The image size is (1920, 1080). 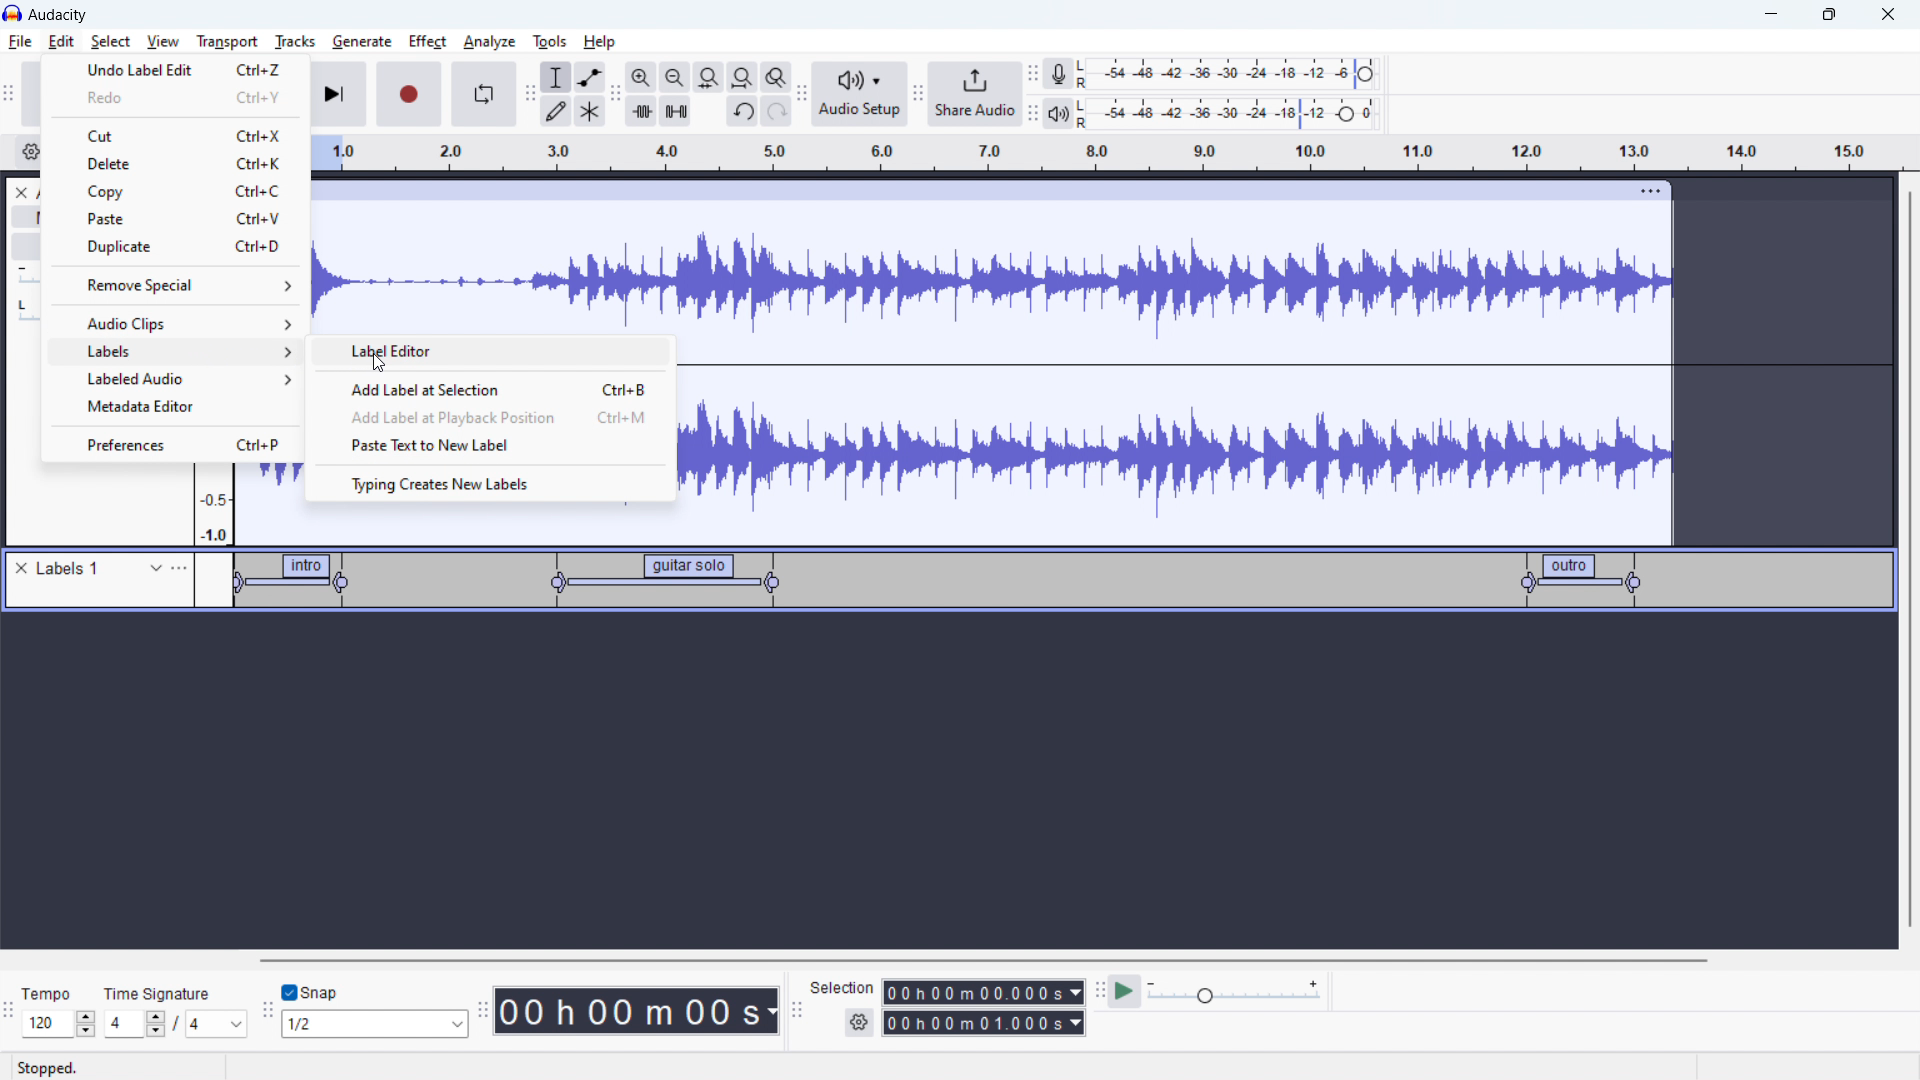 I want to click on Cut Ctri+X, so click(x=179, y=132).